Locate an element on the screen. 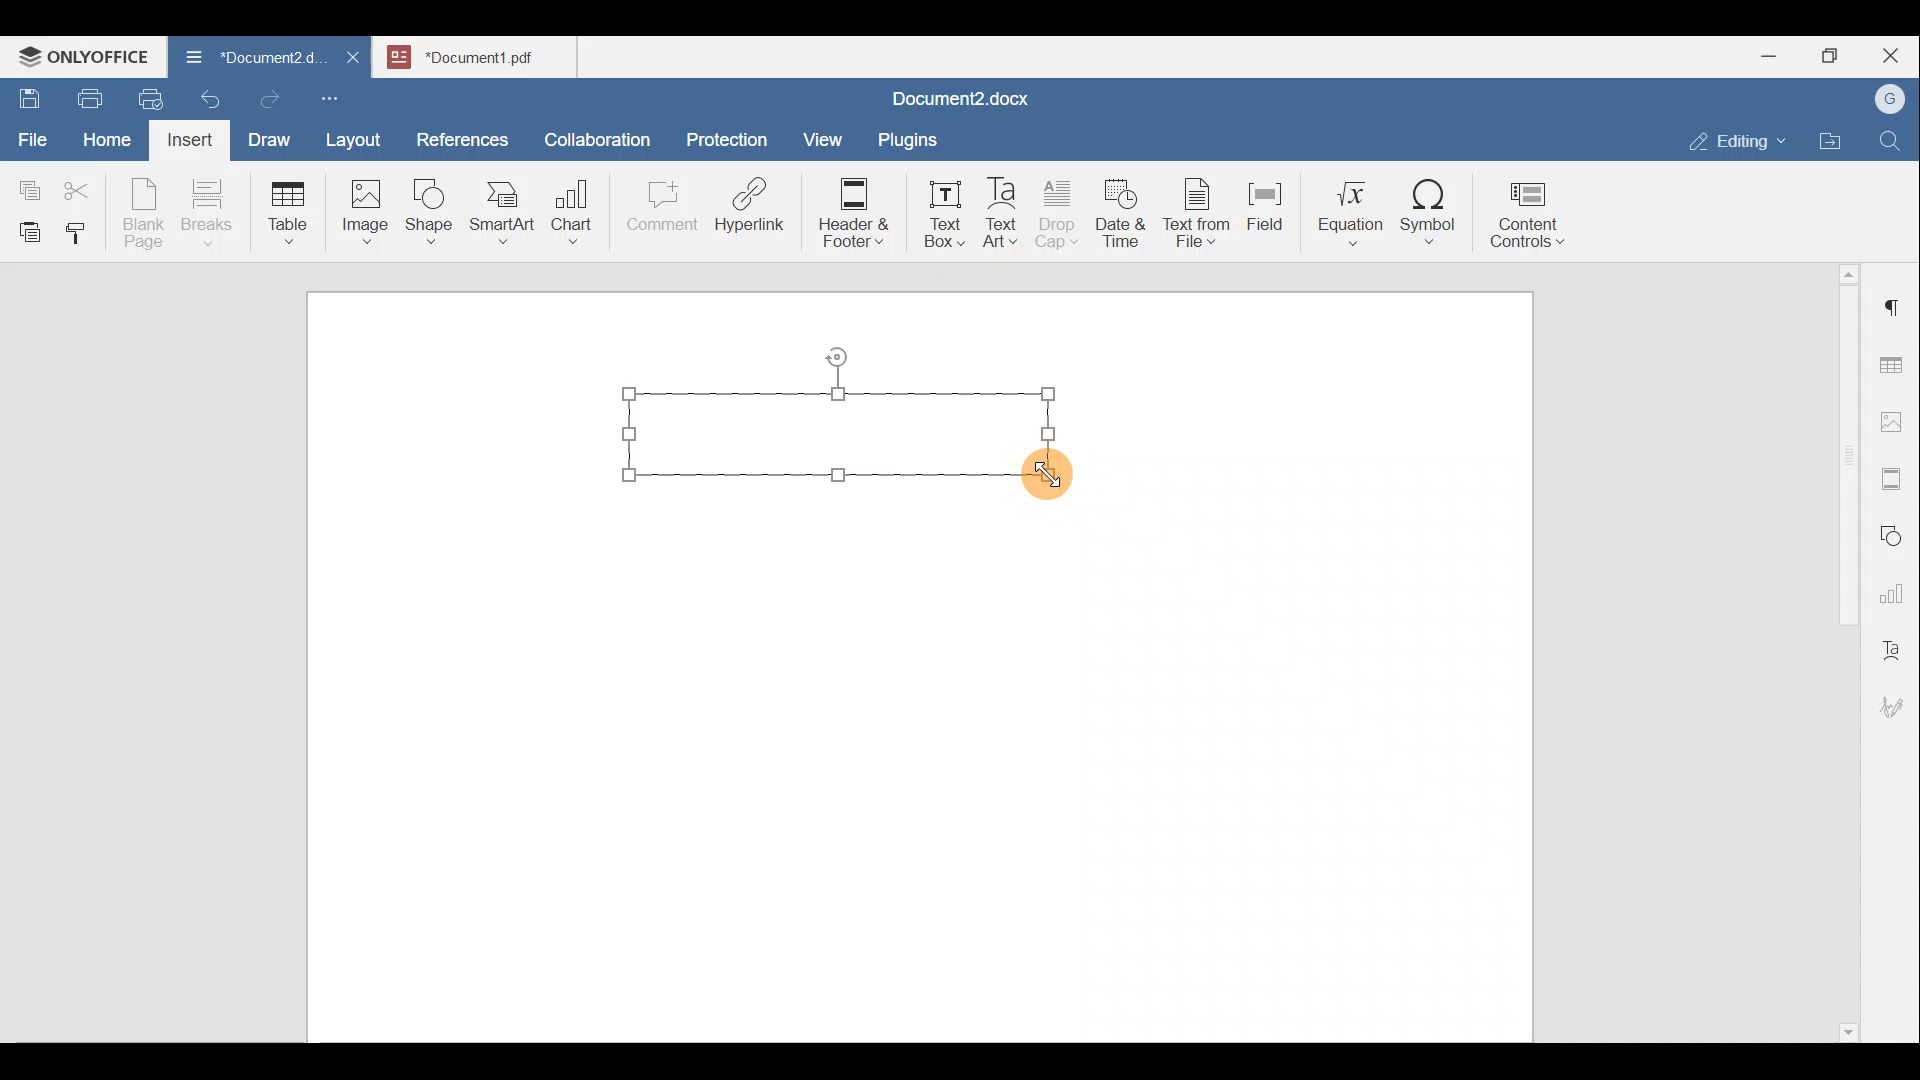 This screenshot has height=1080, width=1920. SmartArt is located at coordinates (499, 208).